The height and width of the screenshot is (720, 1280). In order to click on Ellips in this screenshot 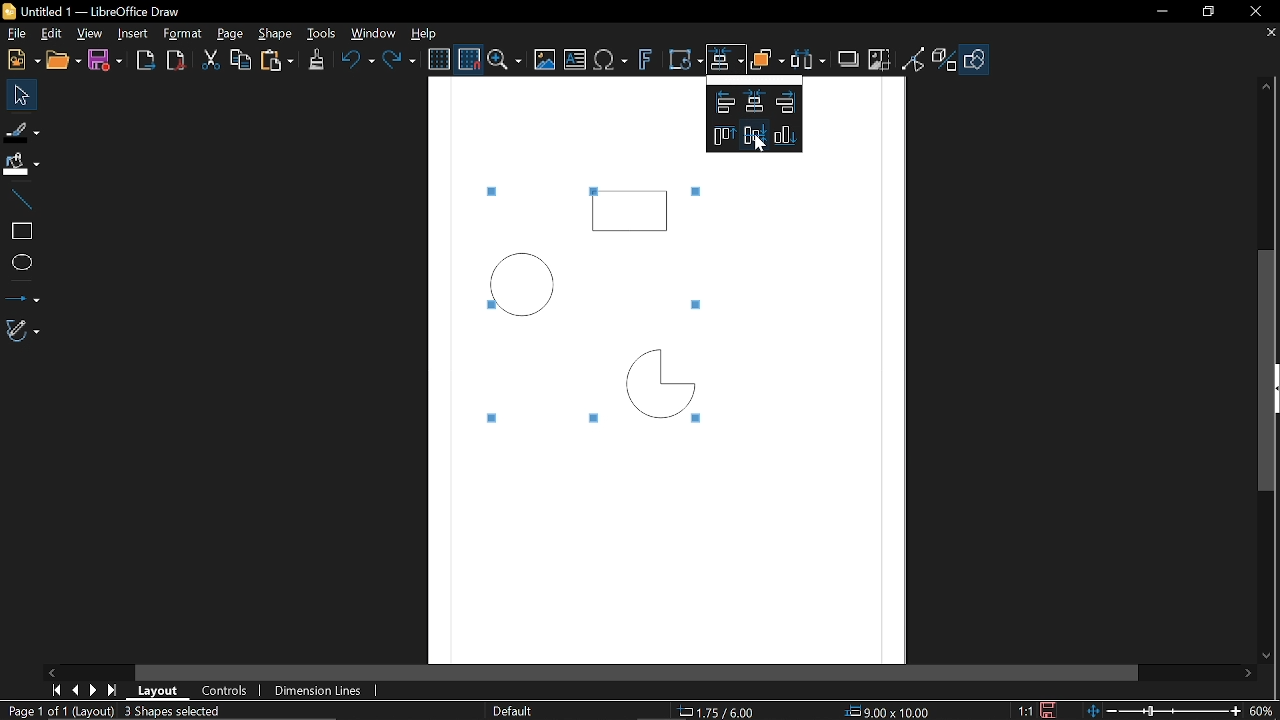, I will do `click(20, 262)`.